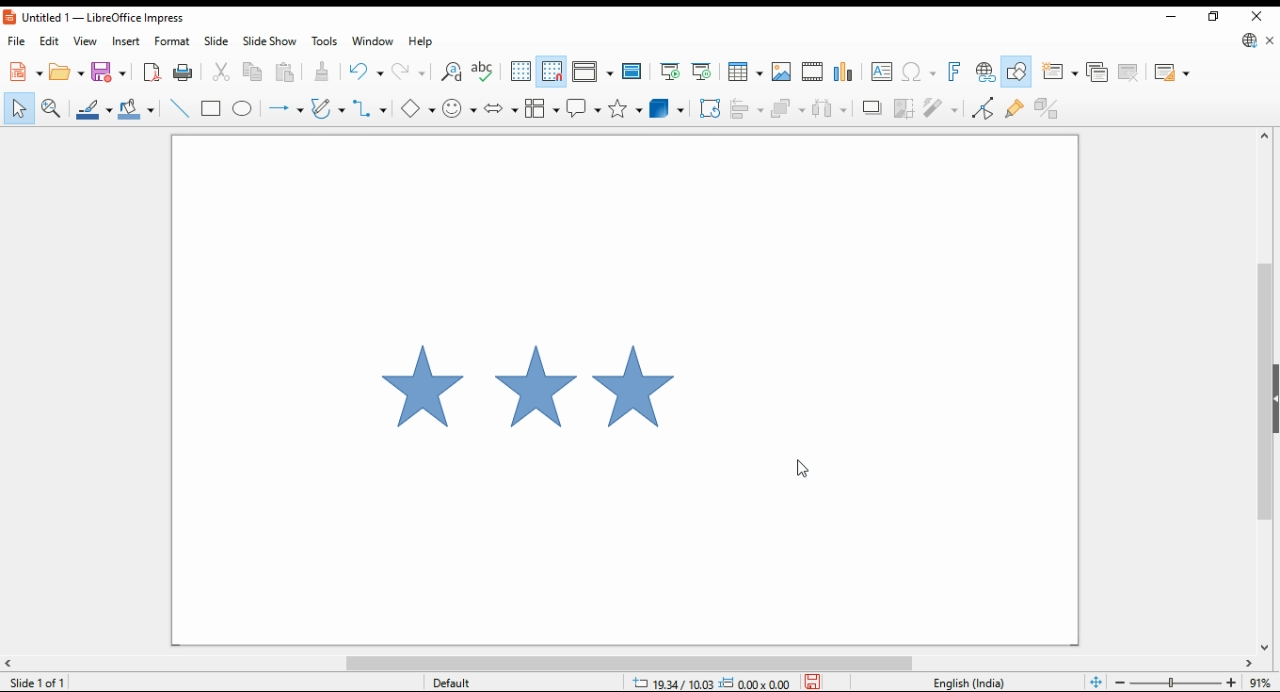 The image size is (1280, 692). I want to click on toggle point edit mode, so click(982, 107).